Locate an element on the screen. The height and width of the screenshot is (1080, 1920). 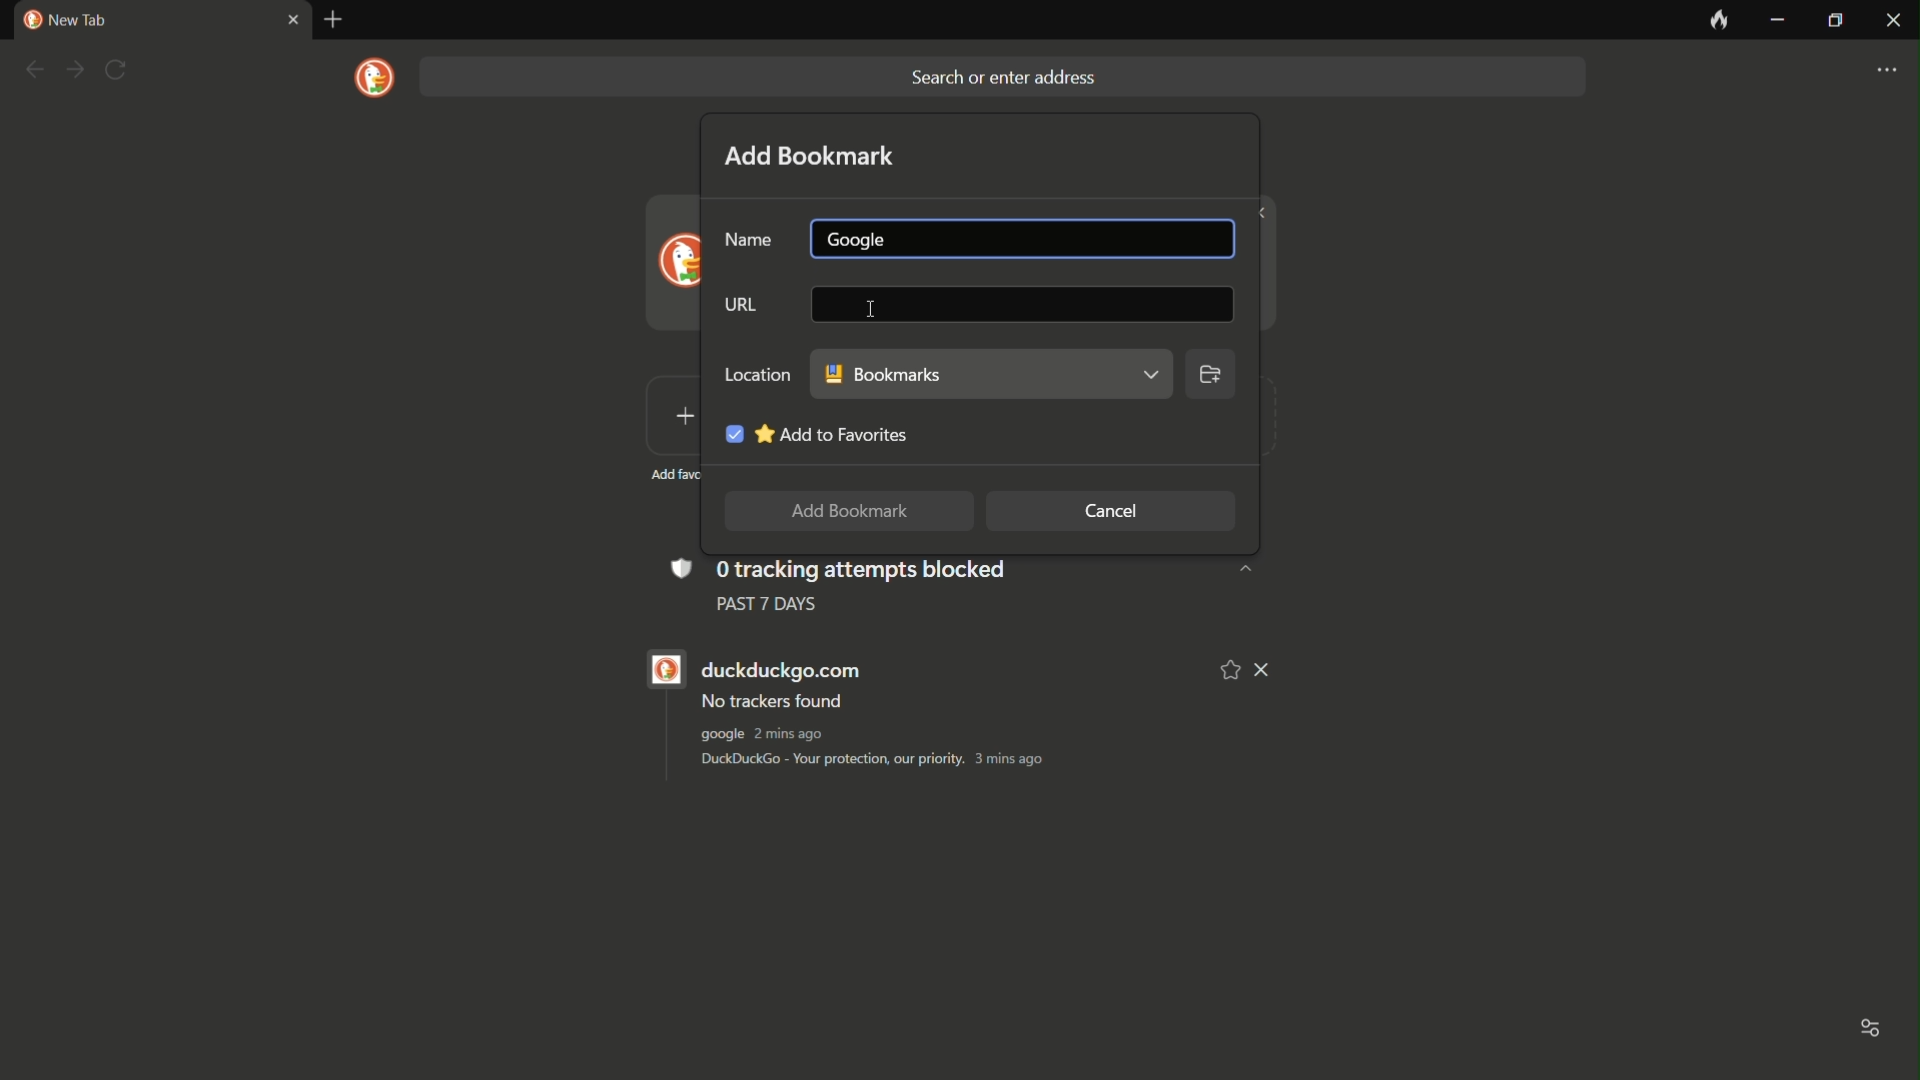
search bar is located at coordinates (1000, 77).